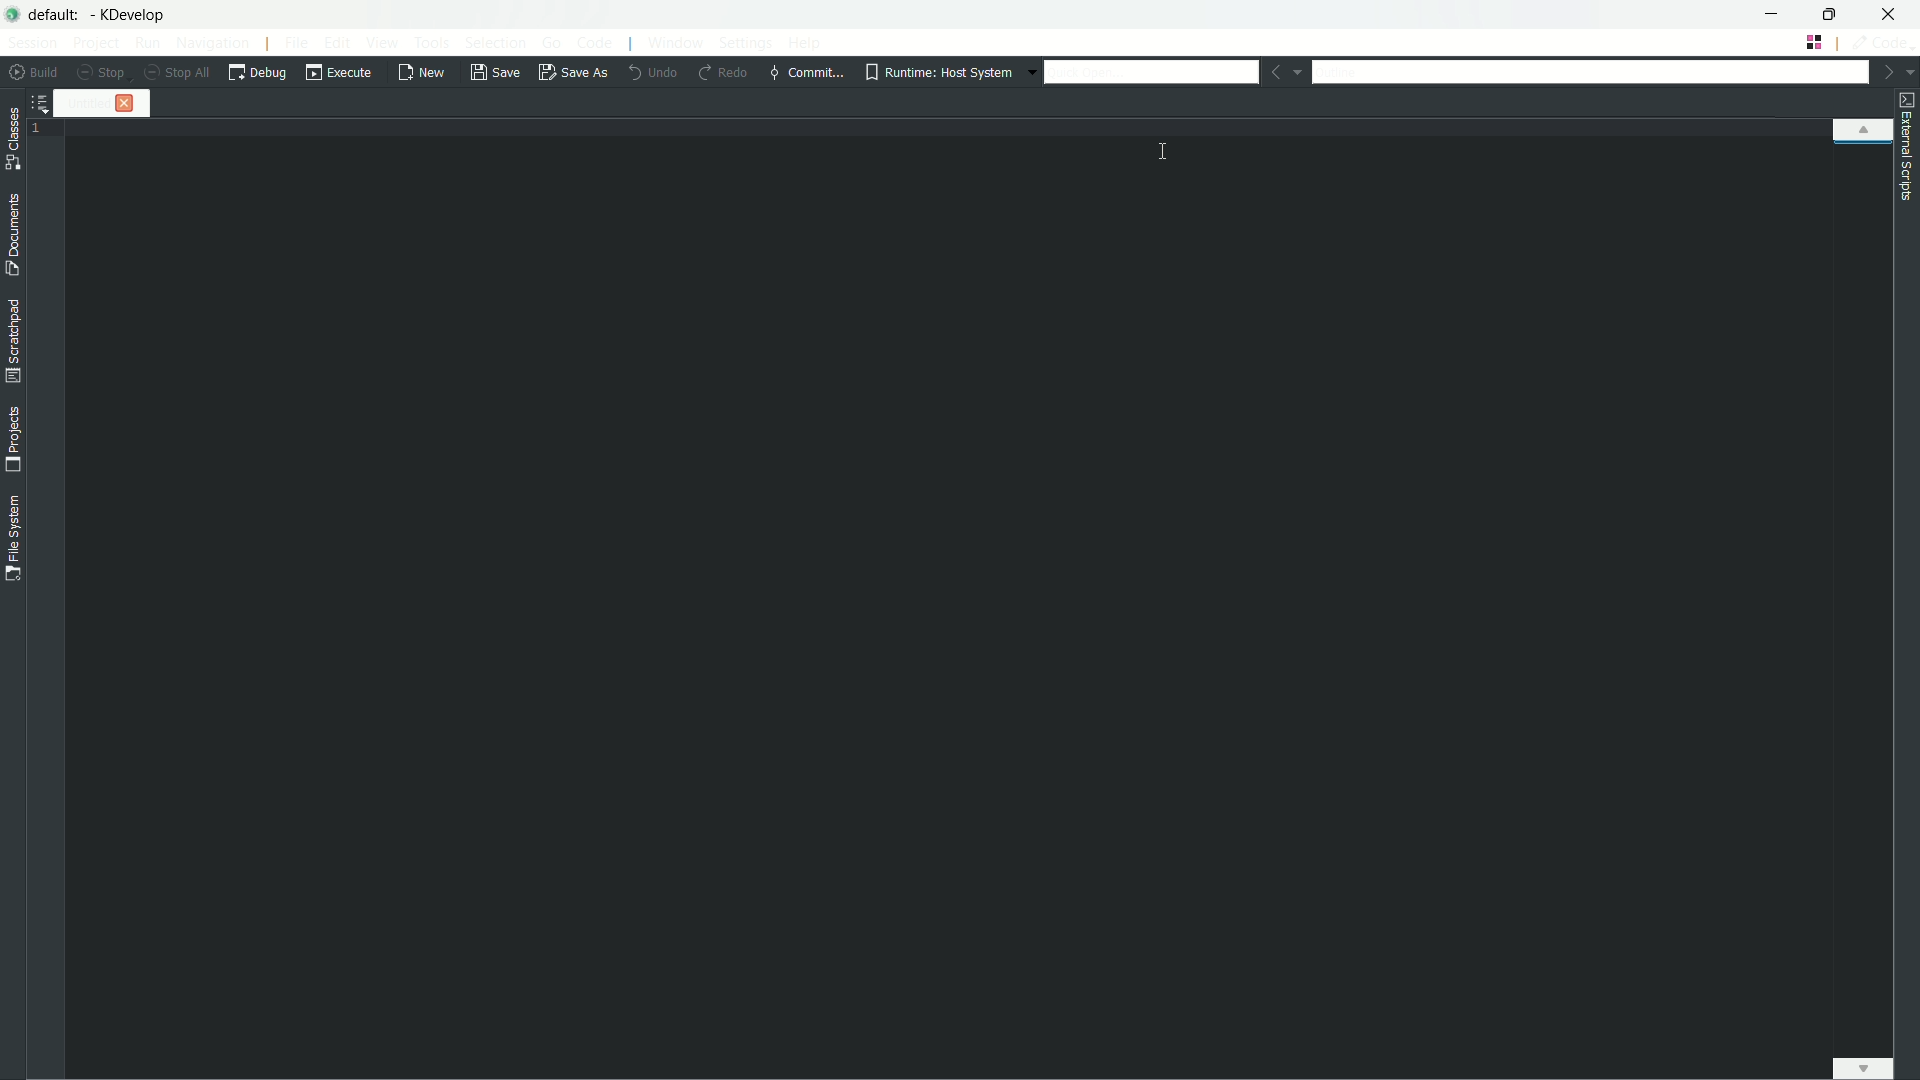 This screenshot has width=1920, height=1080. Describe the element at coordinates (58, 15) in the screenshot. I see `default` at that location.